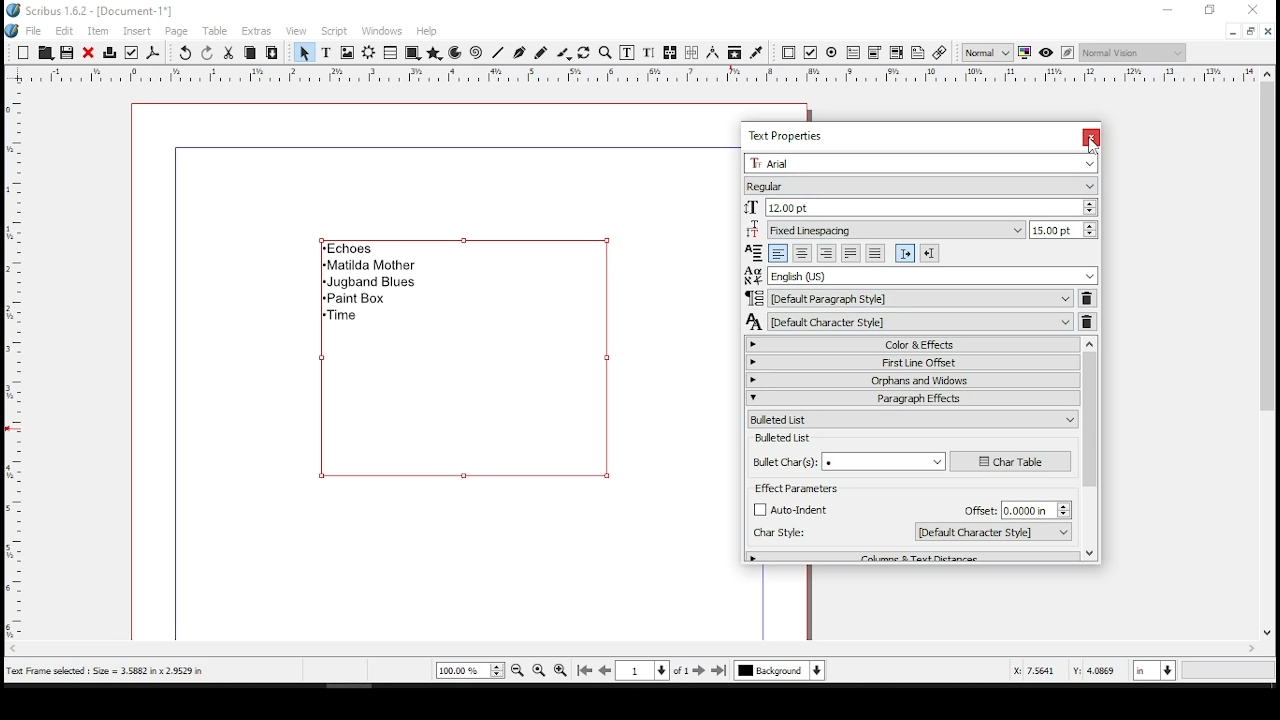 The image size is (1280, 720). Describe the element at coordinates (369, 53) in the screenshot. I see `render frame` at that location.